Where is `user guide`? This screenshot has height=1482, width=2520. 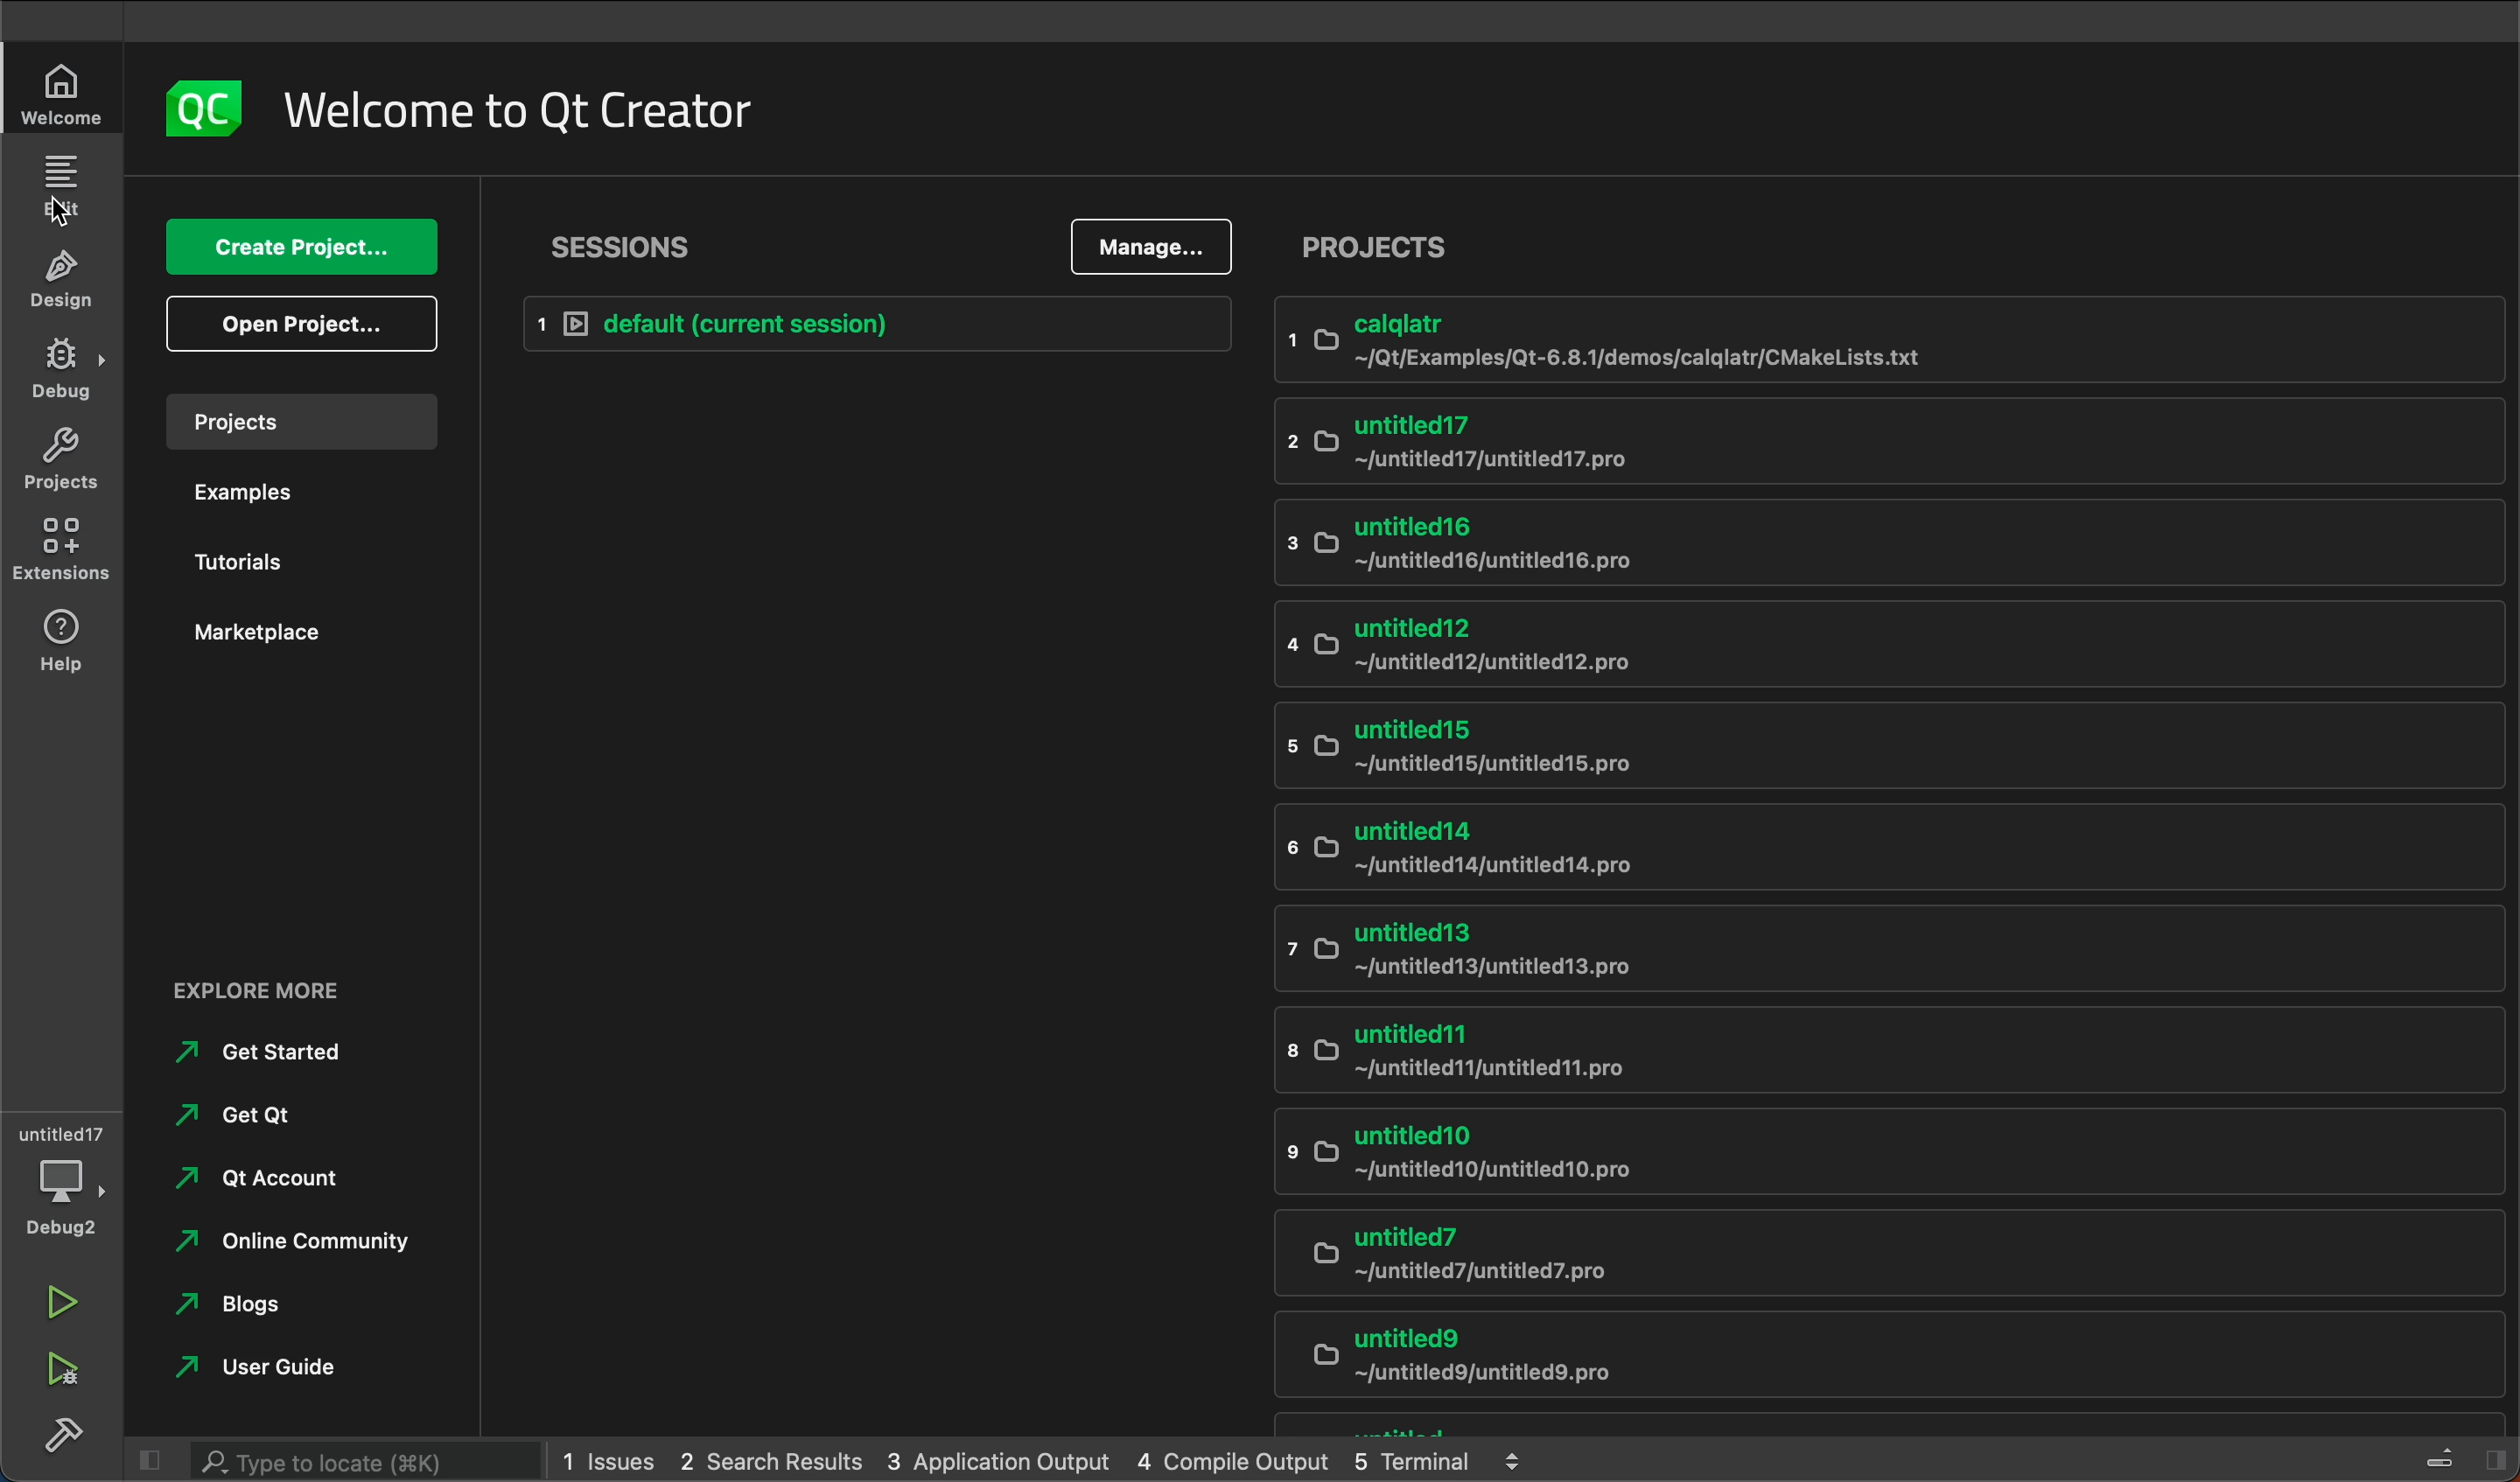
user guide is located at coordinates (251, 1362).